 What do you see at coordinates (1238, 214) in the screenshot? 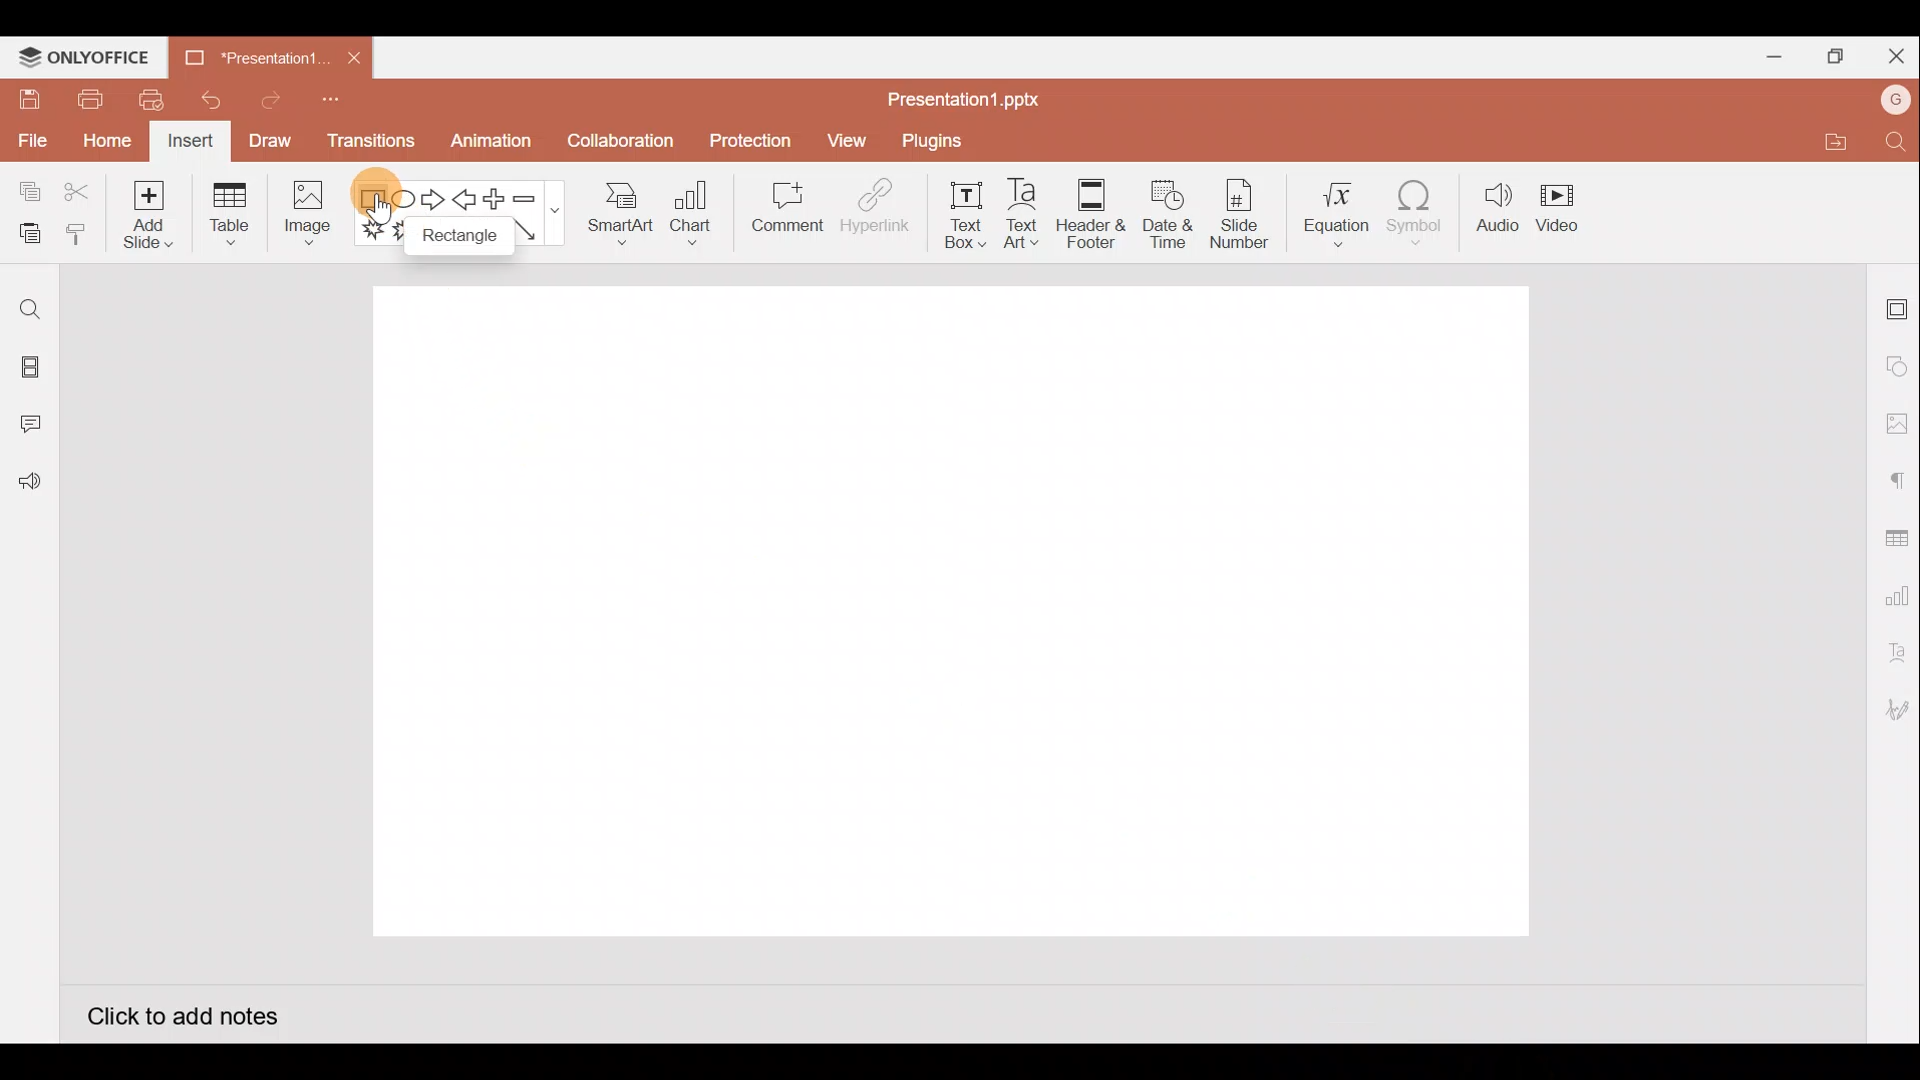
I see `Slide number` at bounding box center [1238, 214].